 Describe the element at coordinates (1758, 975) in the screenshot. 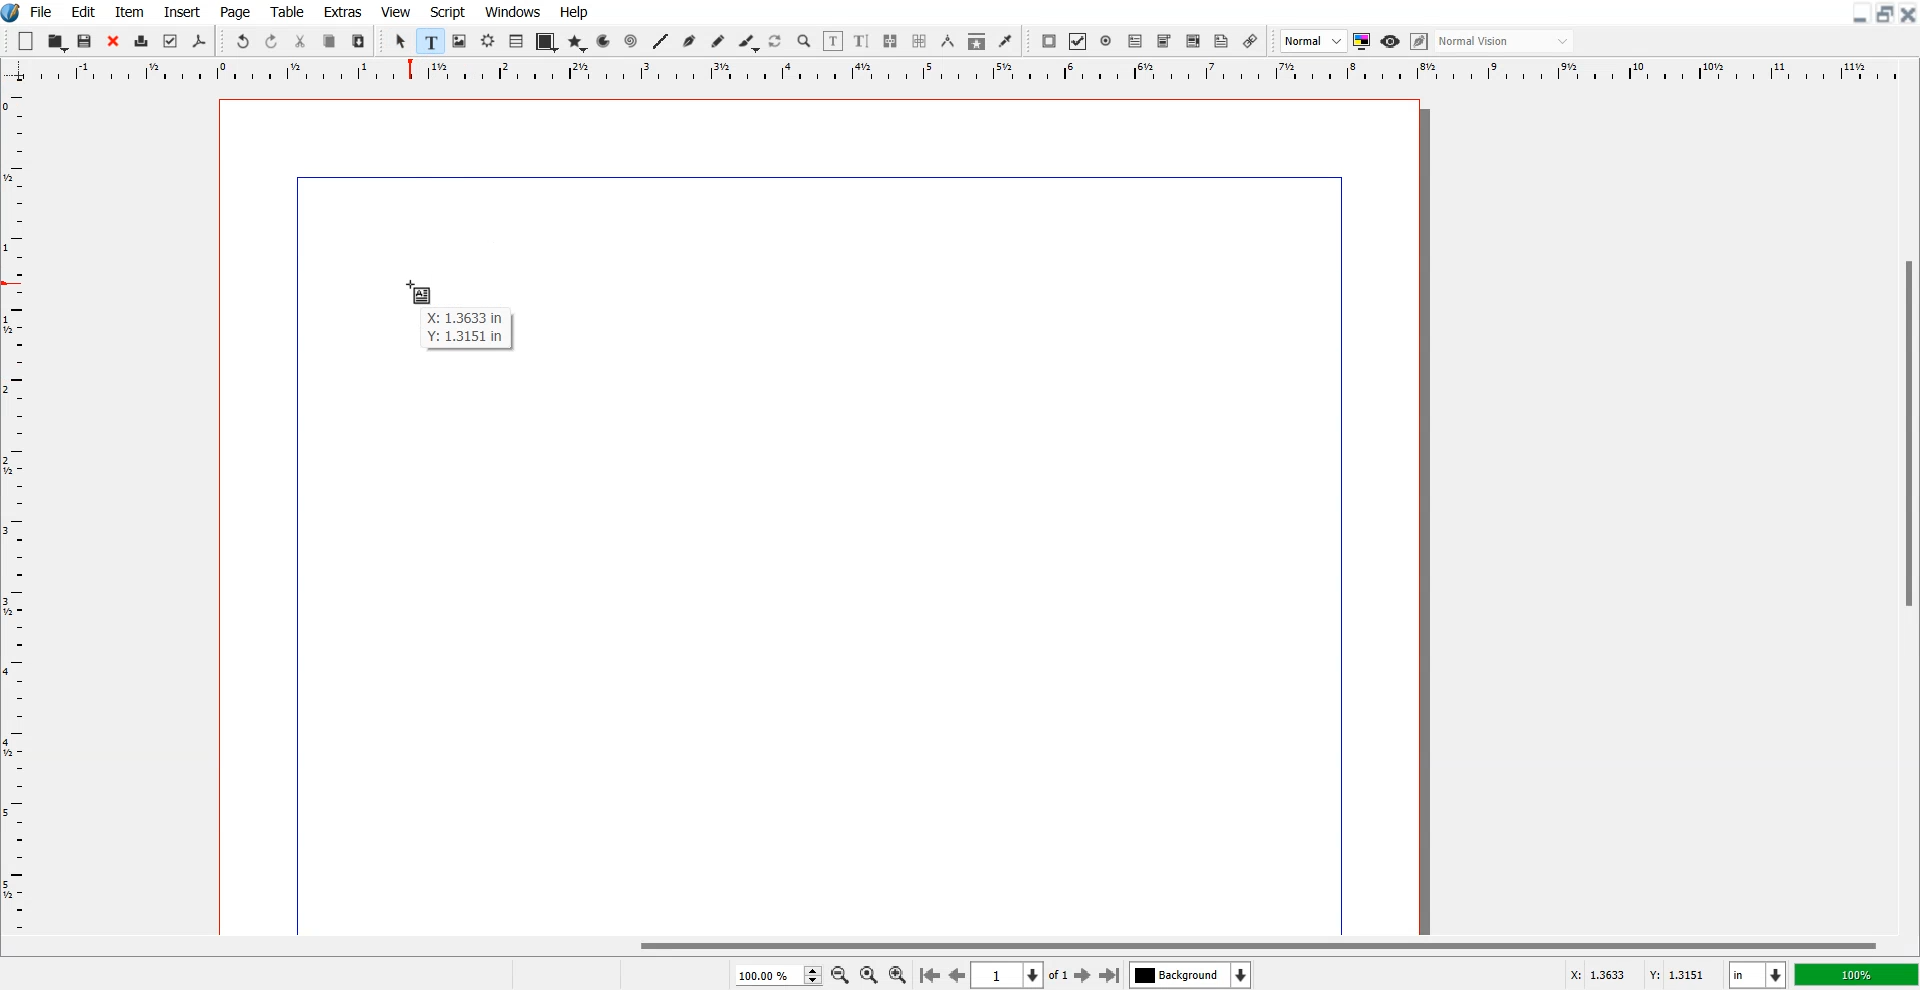

I see `Measurement in Inches` at that location.